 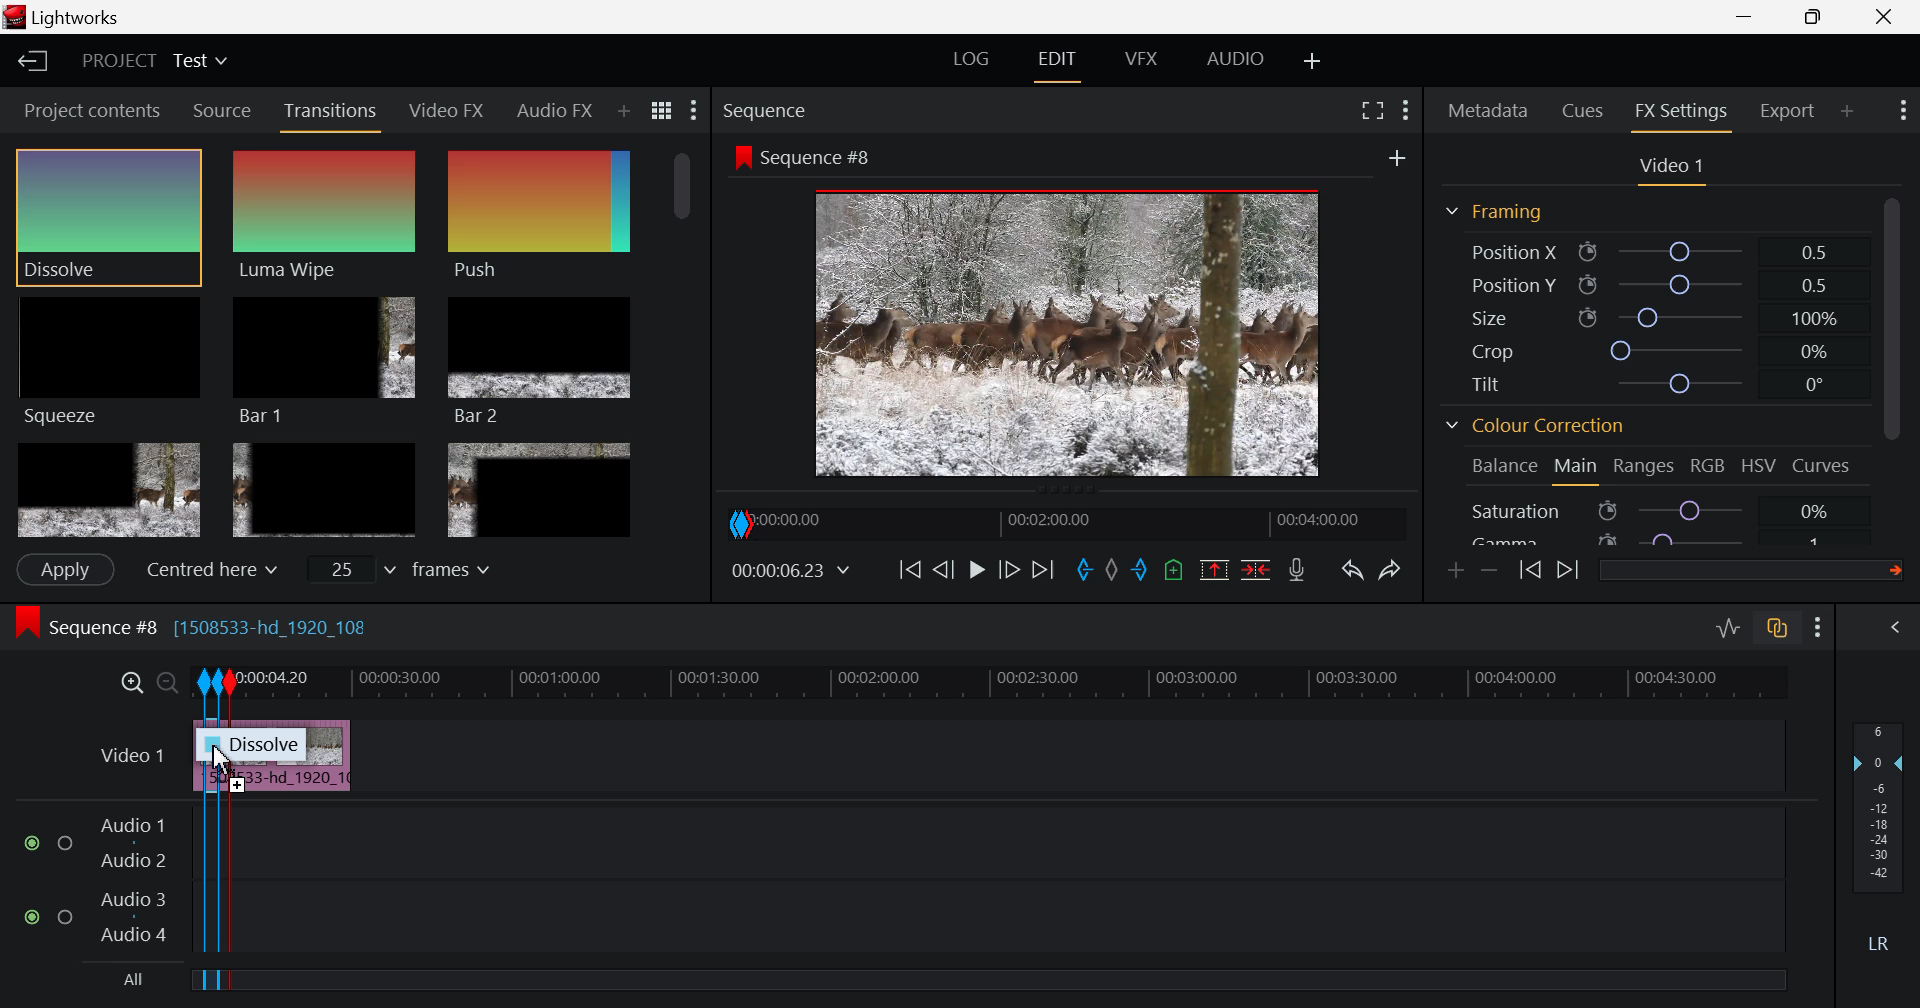 What do you see at coordinates (972, 62) in the screenshot?
I see `LOG` at bounding box center [972, 62].